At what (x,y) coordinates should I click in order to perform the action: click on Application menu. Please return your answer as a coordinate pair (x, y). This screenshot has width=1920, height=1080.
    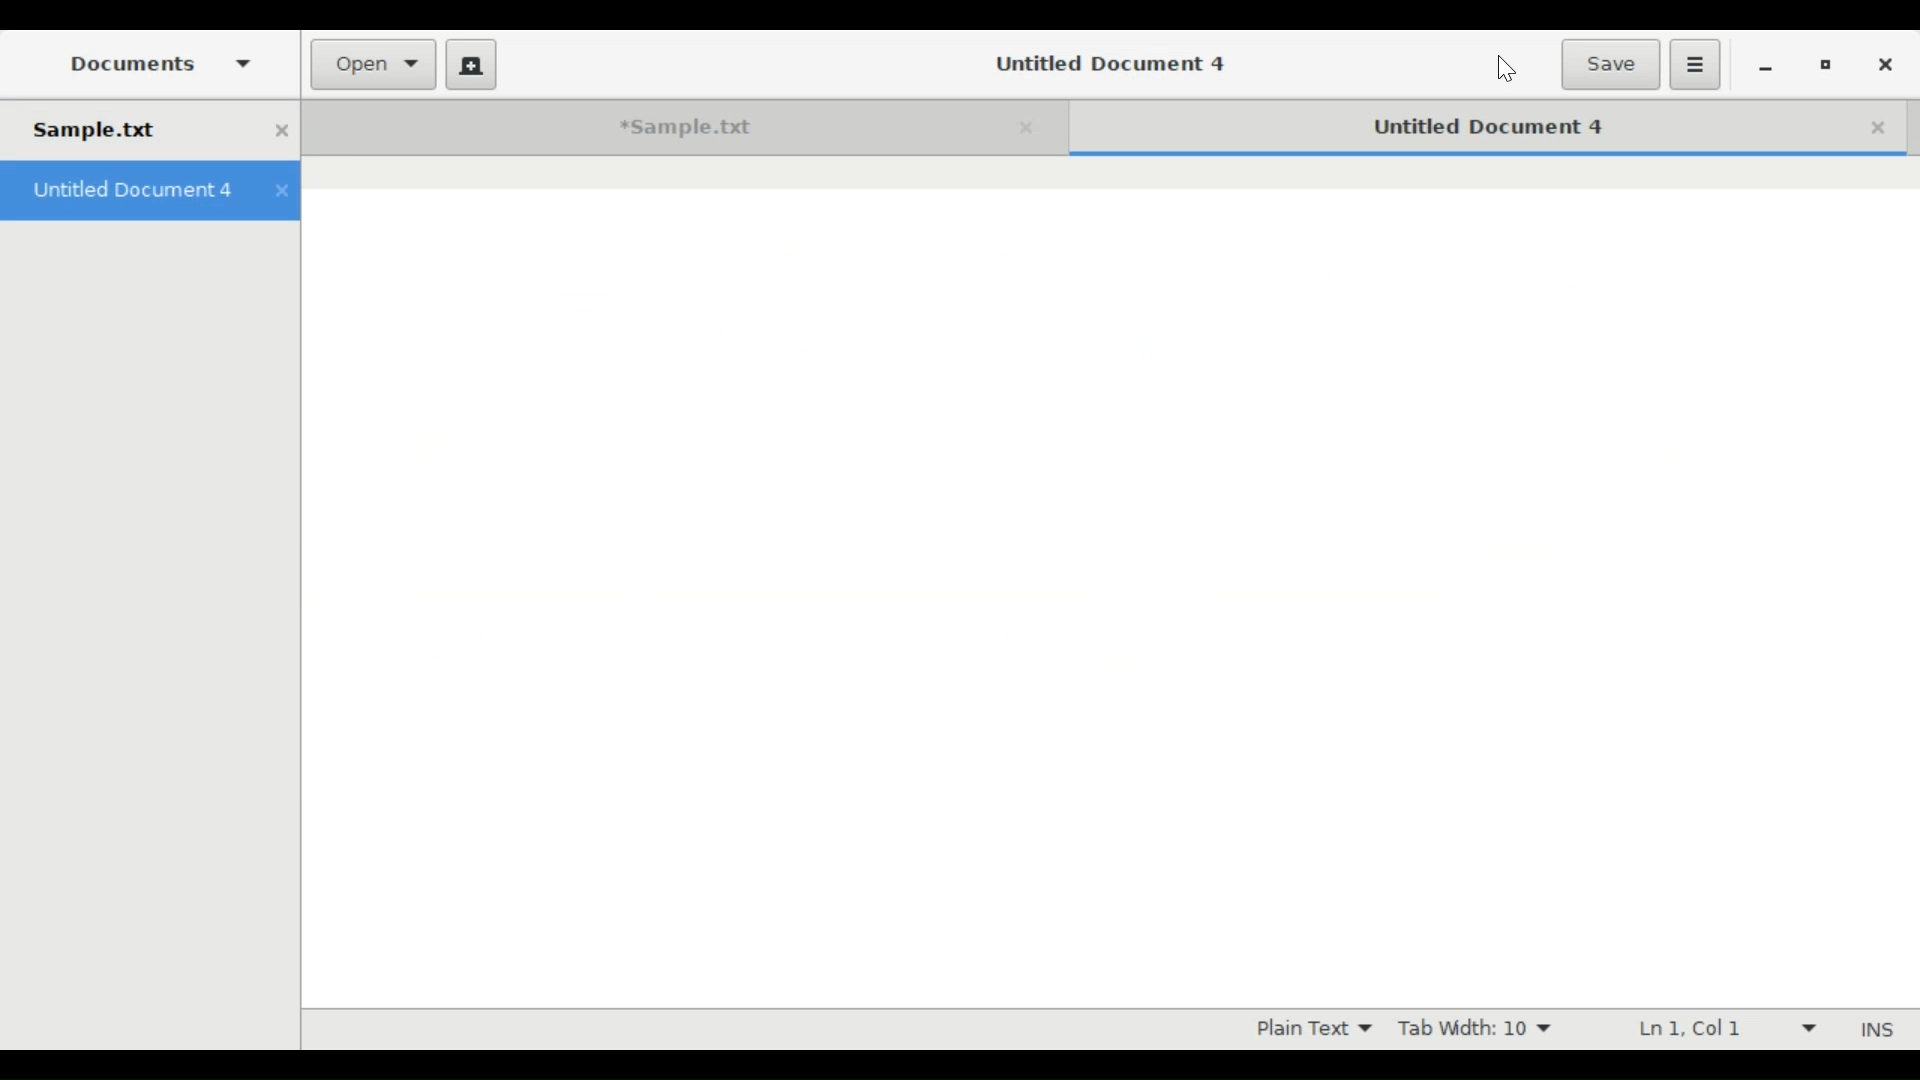
    Looking at the image, I should click on (1696, 66).